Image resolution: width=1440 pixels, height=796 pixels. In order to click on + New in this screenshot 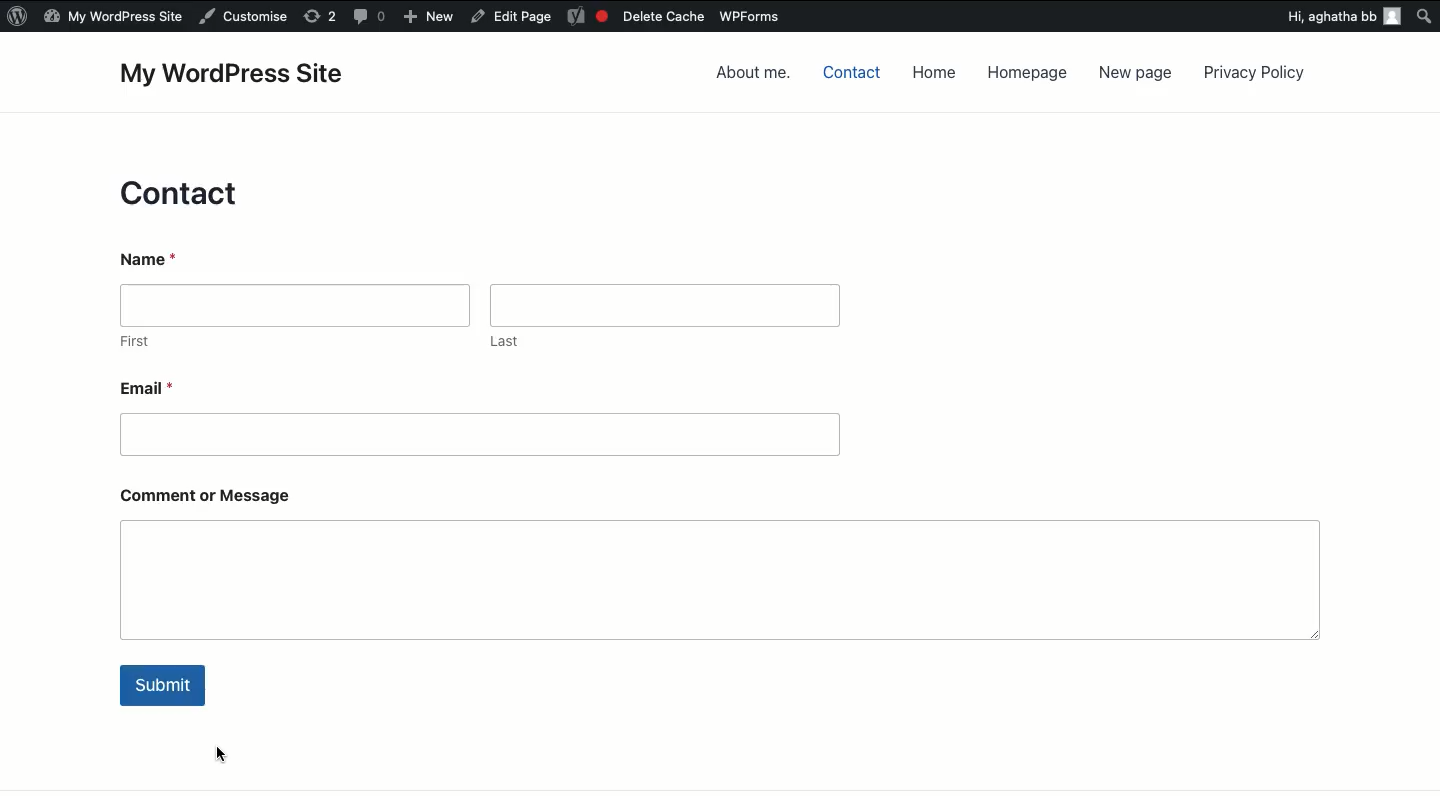, I will do `click(429, 19)`.